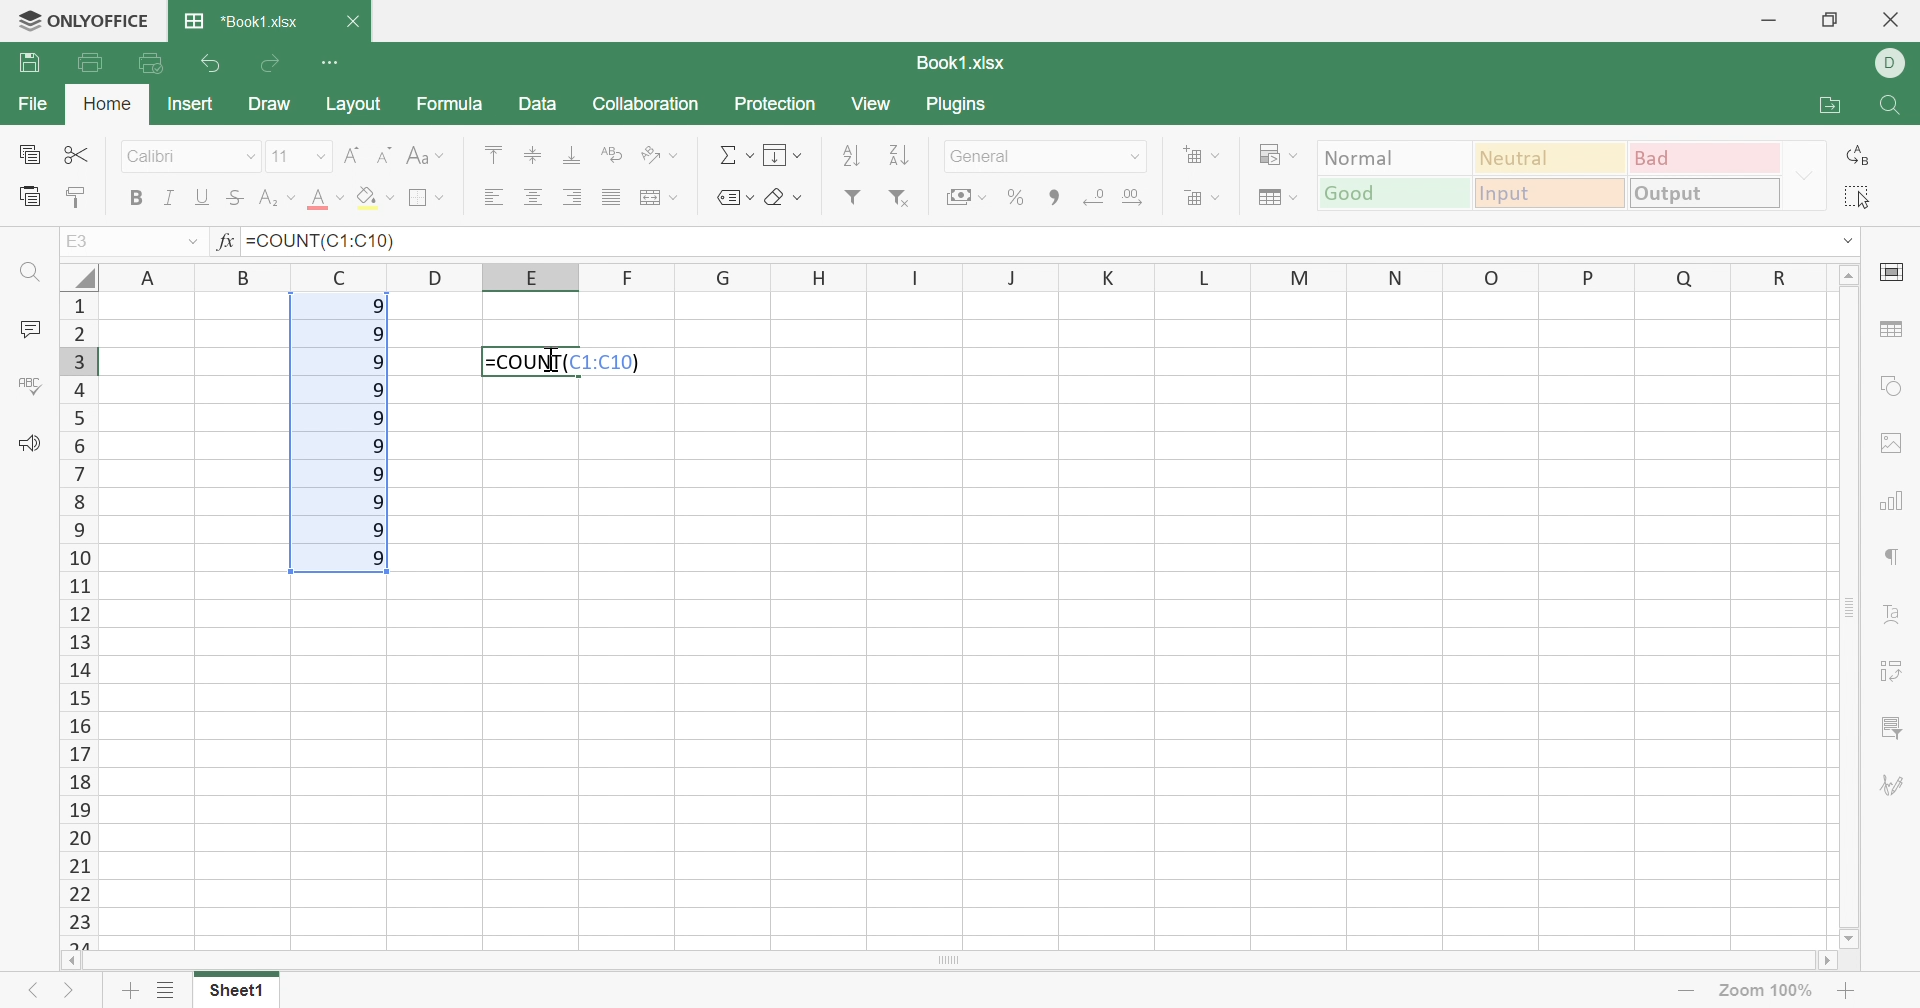  What do you see at coordinates (980, 156) in the screenshot?
I see `General` at bounding box center [980, 156].